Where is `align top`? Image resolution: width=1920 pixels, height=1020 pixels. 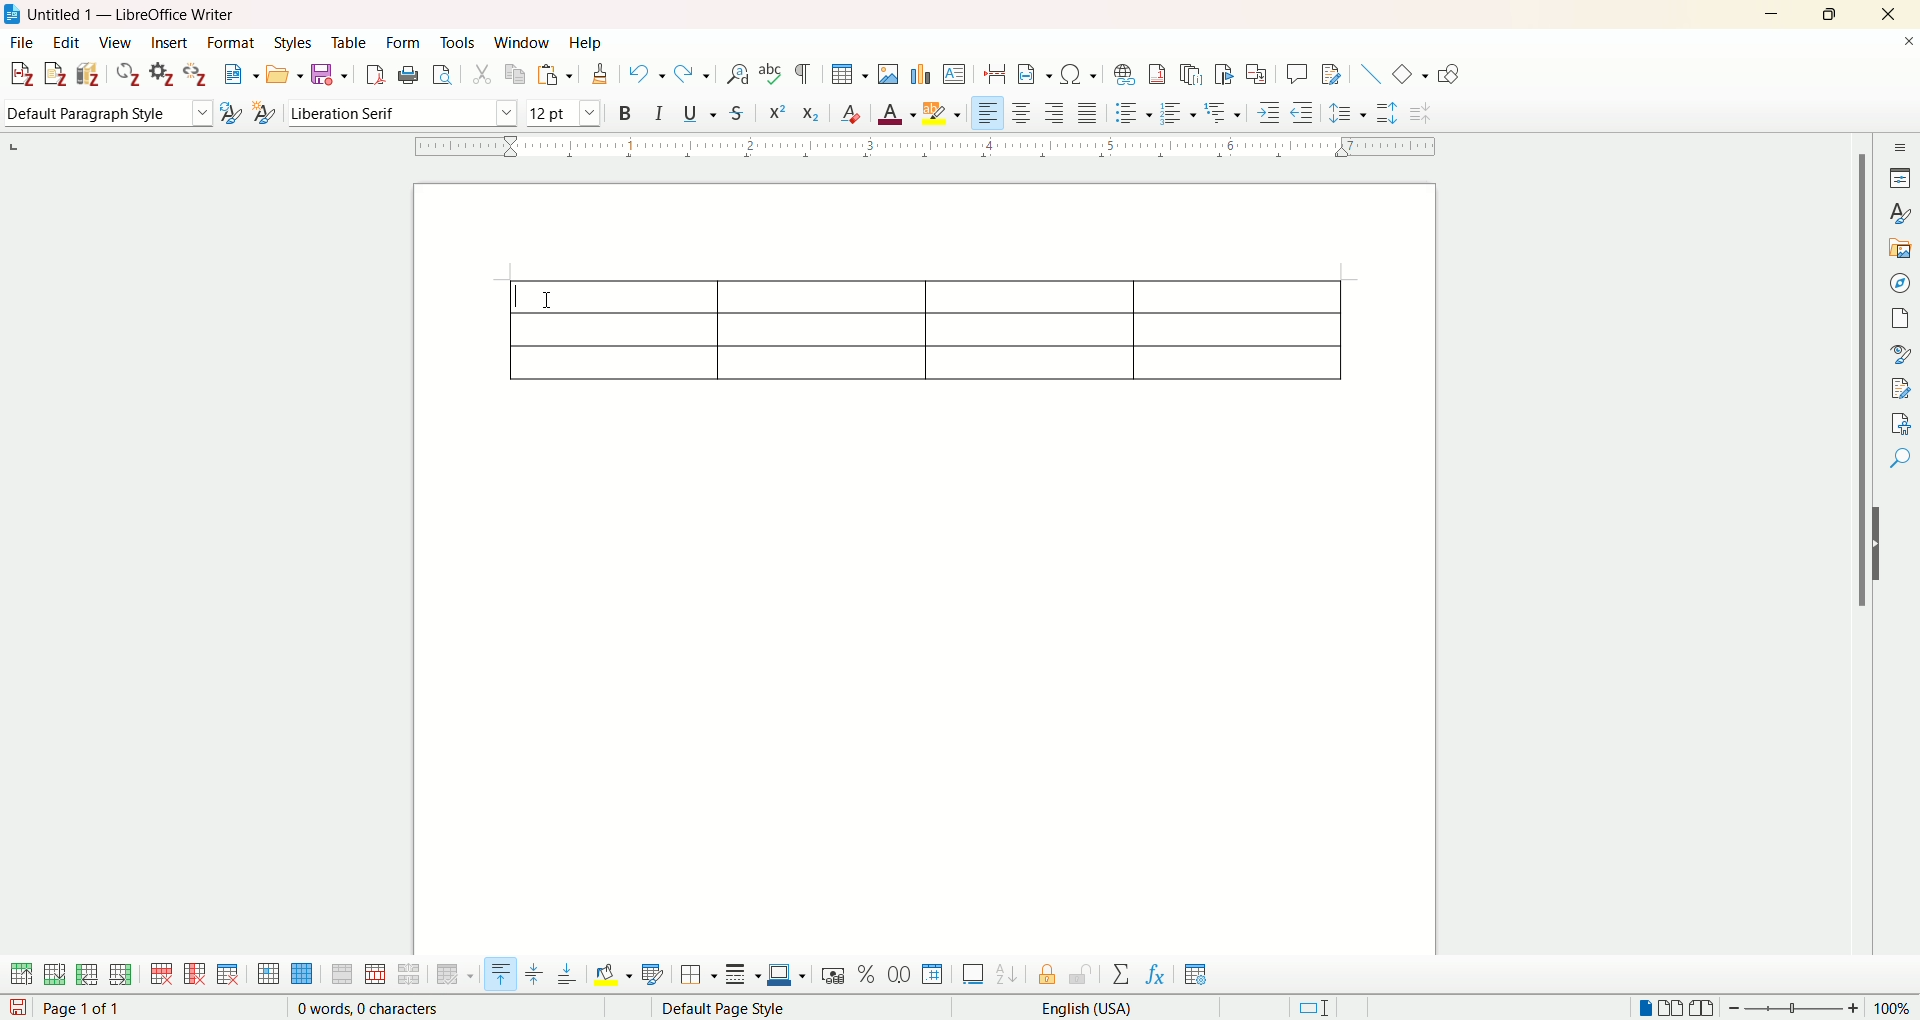
align top is located at coordinates (503, 975).